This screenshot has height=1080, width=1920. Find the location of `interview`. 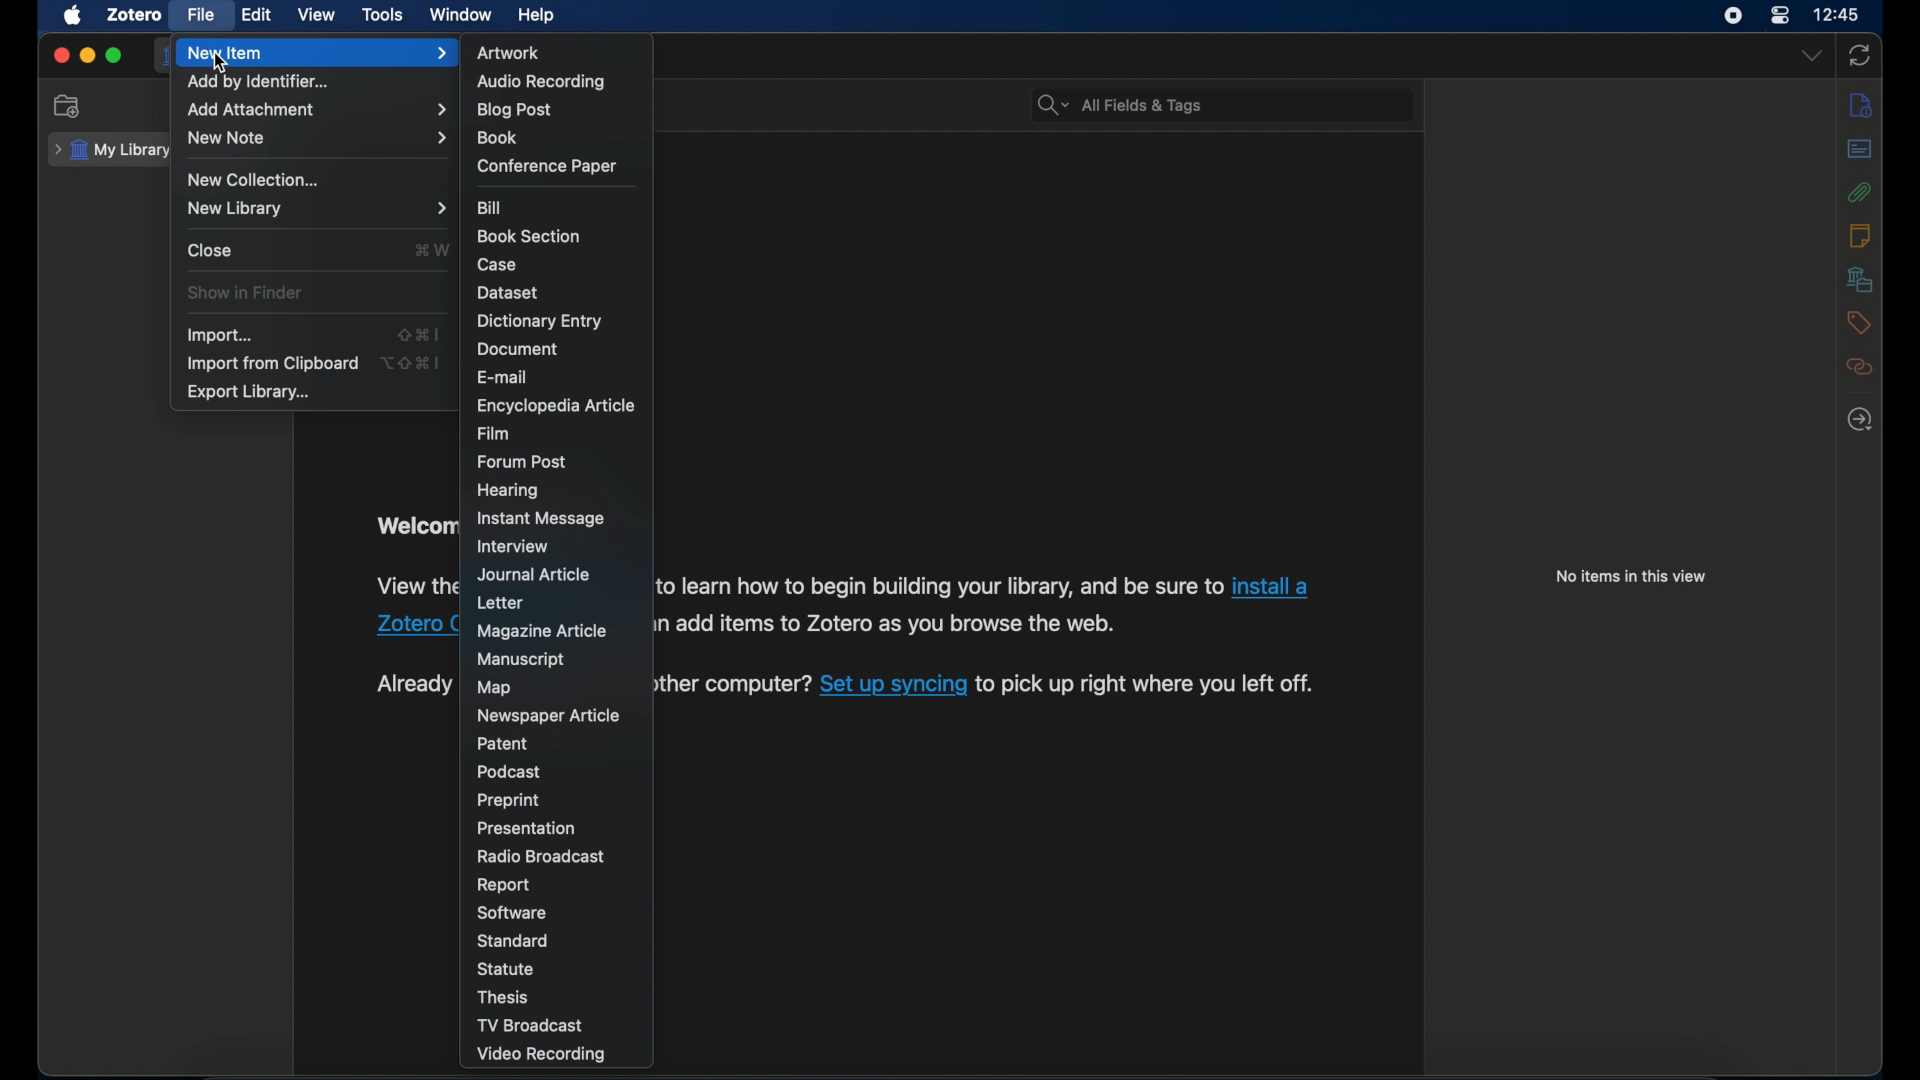

interview is located at coordinates (514, 546).